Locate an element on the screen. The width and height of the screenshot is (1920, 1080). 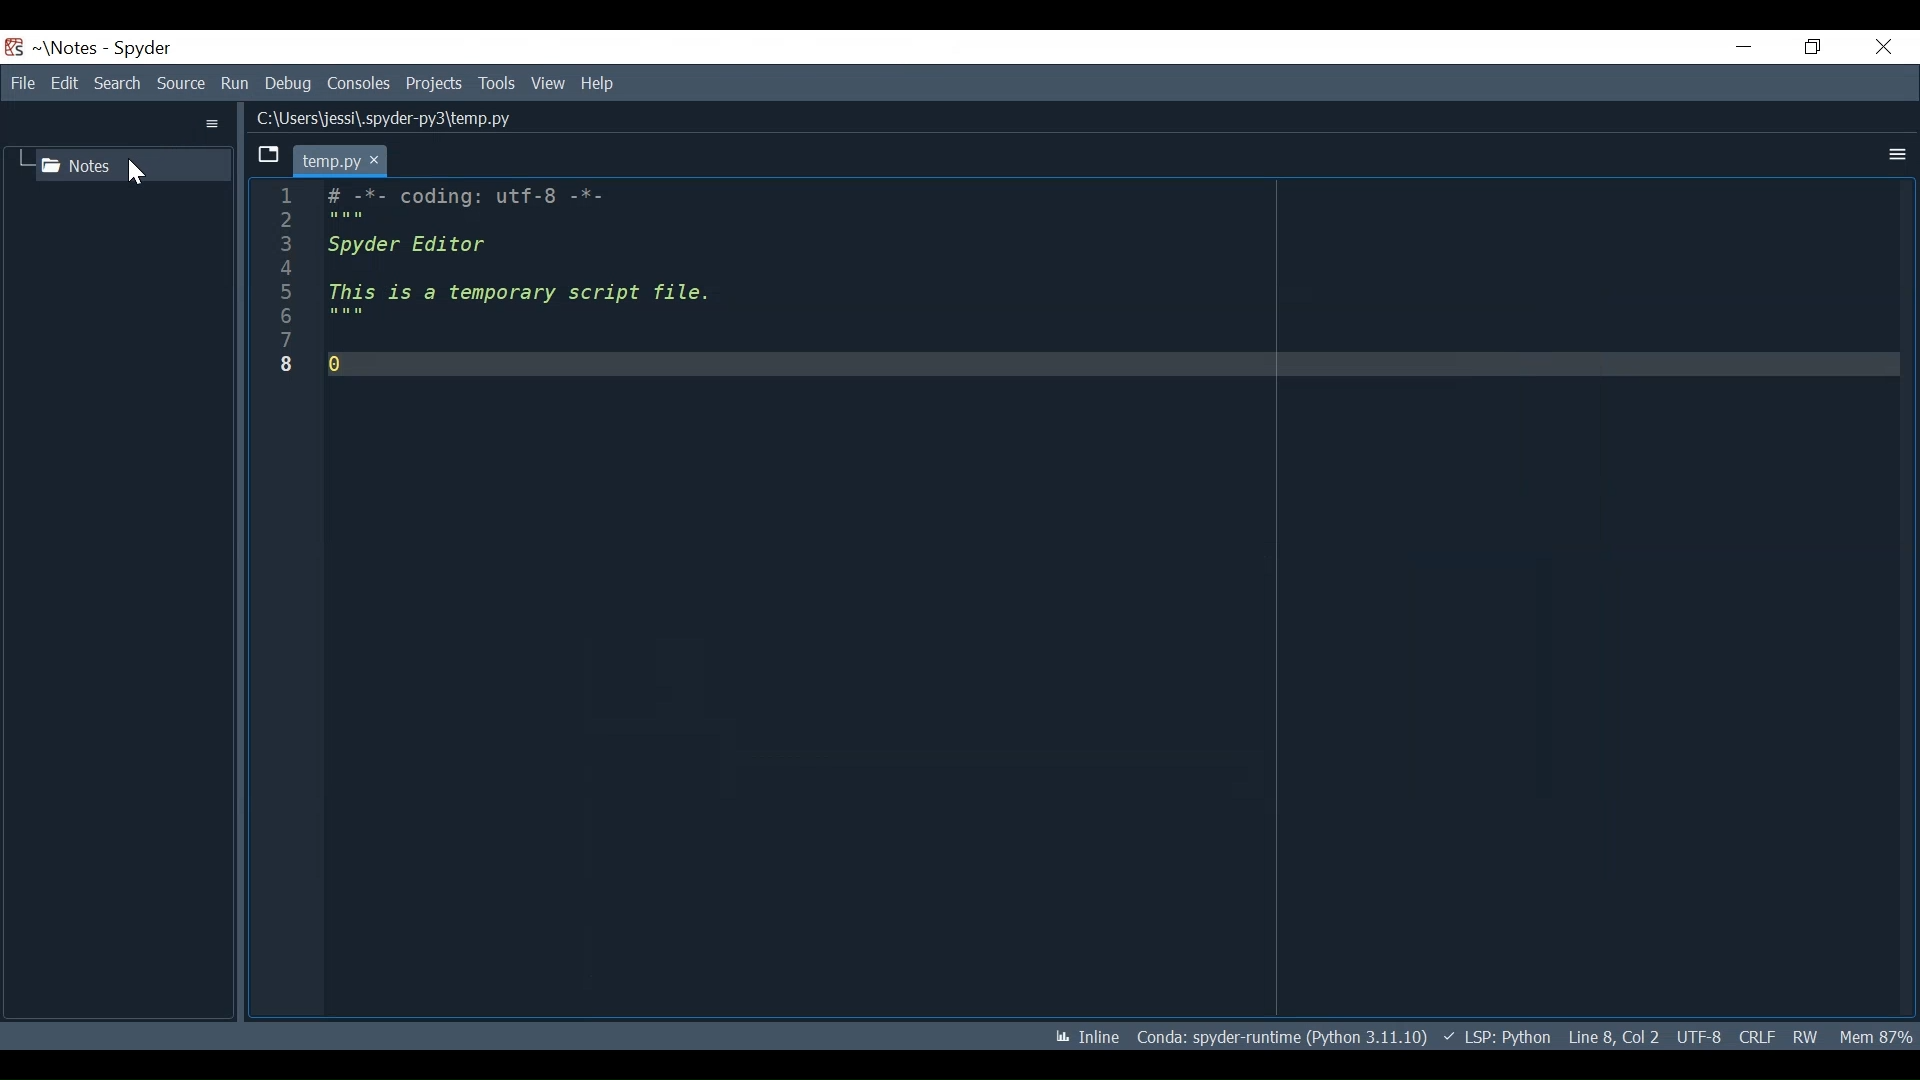
Consoles is located at coordinates (359, 85).